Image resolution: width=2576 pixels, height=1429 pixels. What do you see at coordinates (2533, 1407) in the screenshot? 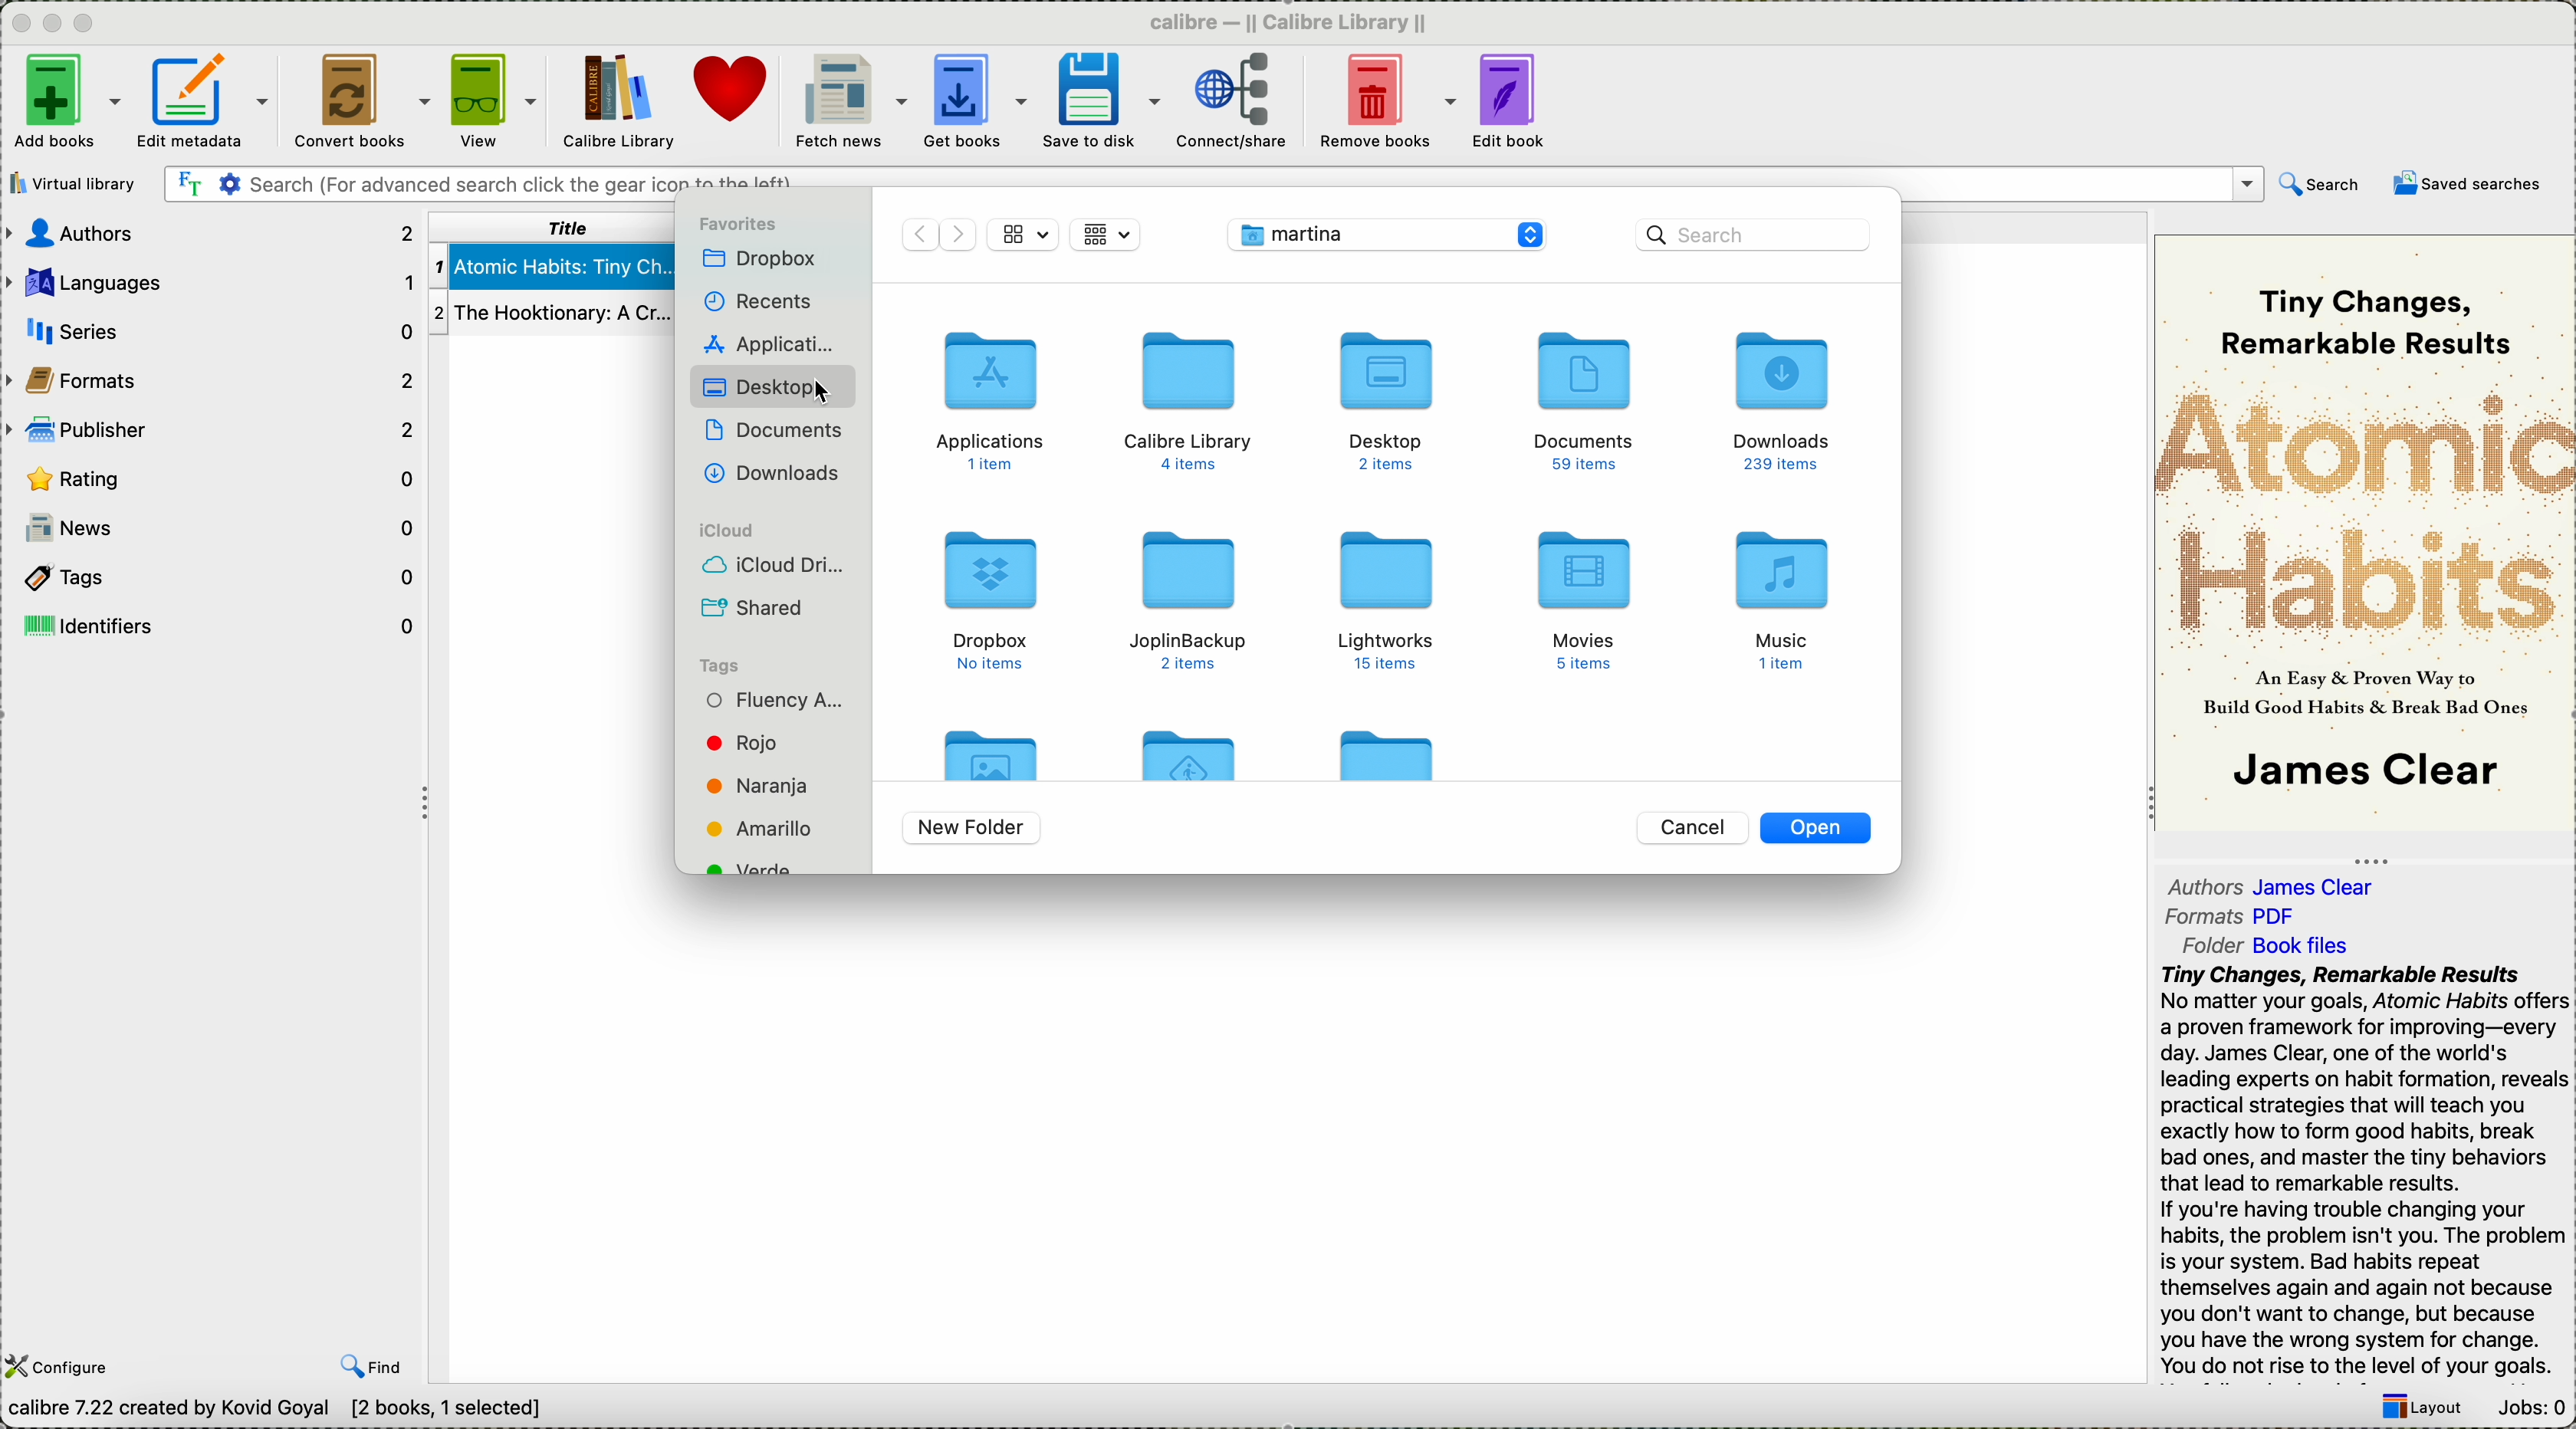
I see `Jobs: 0` at bounding box center [2533, 1407].